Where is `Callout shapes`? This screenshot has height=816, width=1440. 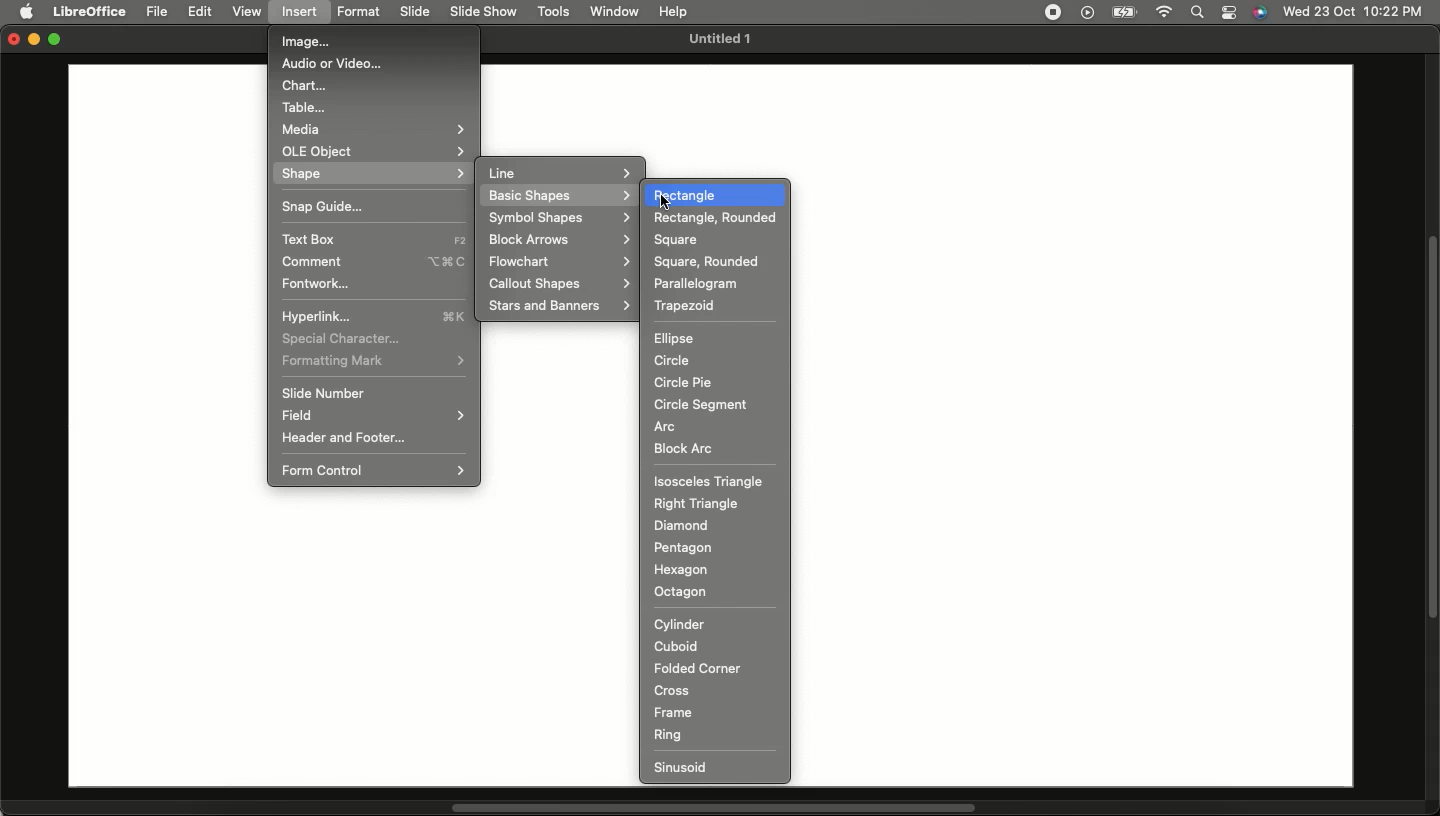 Callout shapes is located at coordinates (557, 284).